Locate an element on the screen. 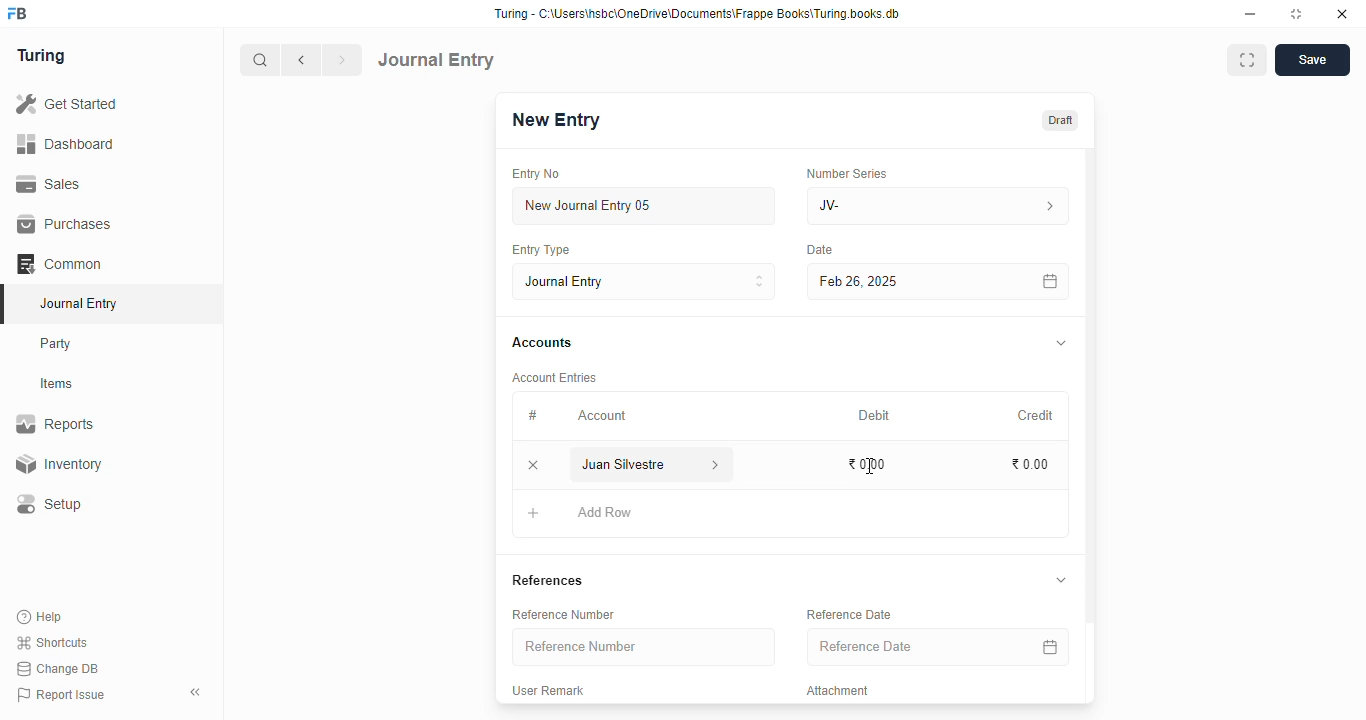 The image size is (1366, 720). add row is located at coordinates (605, 512).